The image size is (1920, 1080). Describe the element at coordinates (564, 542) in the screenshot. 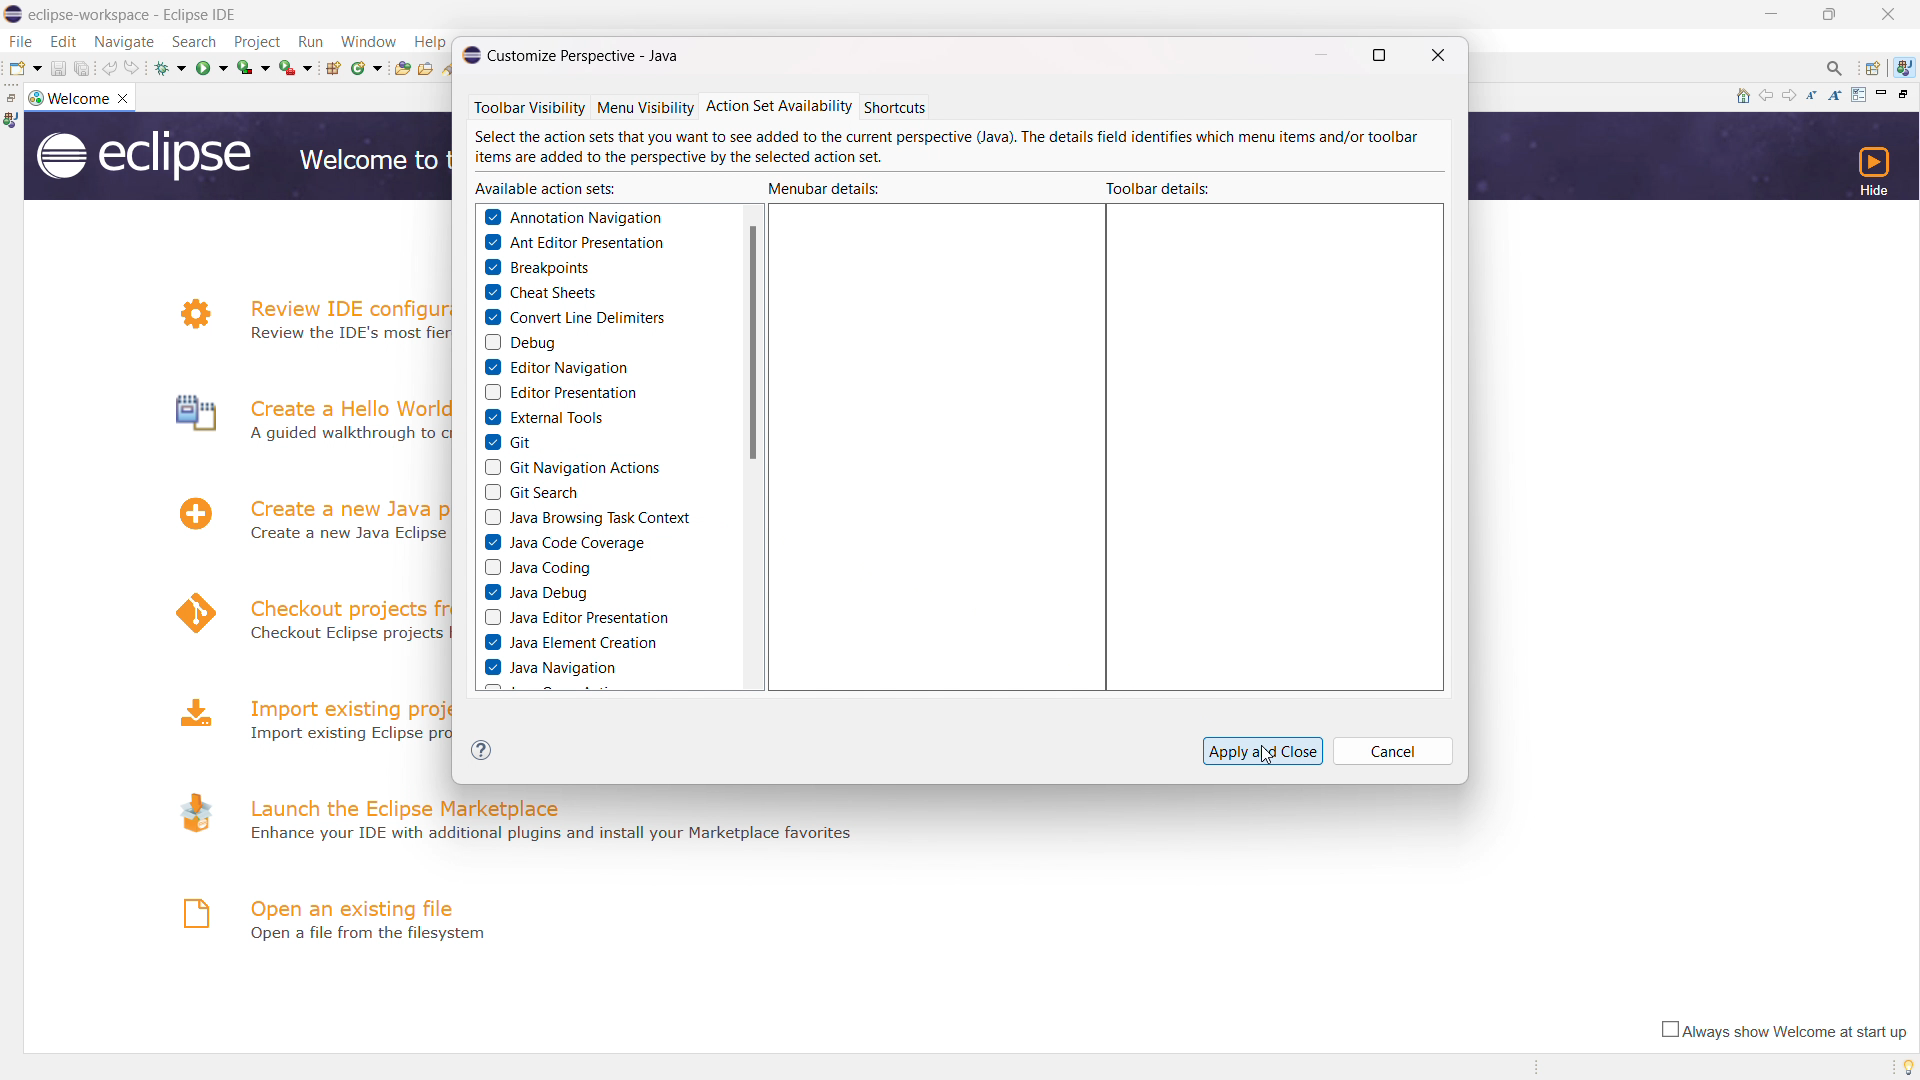

I see `java code coverage` at that location.